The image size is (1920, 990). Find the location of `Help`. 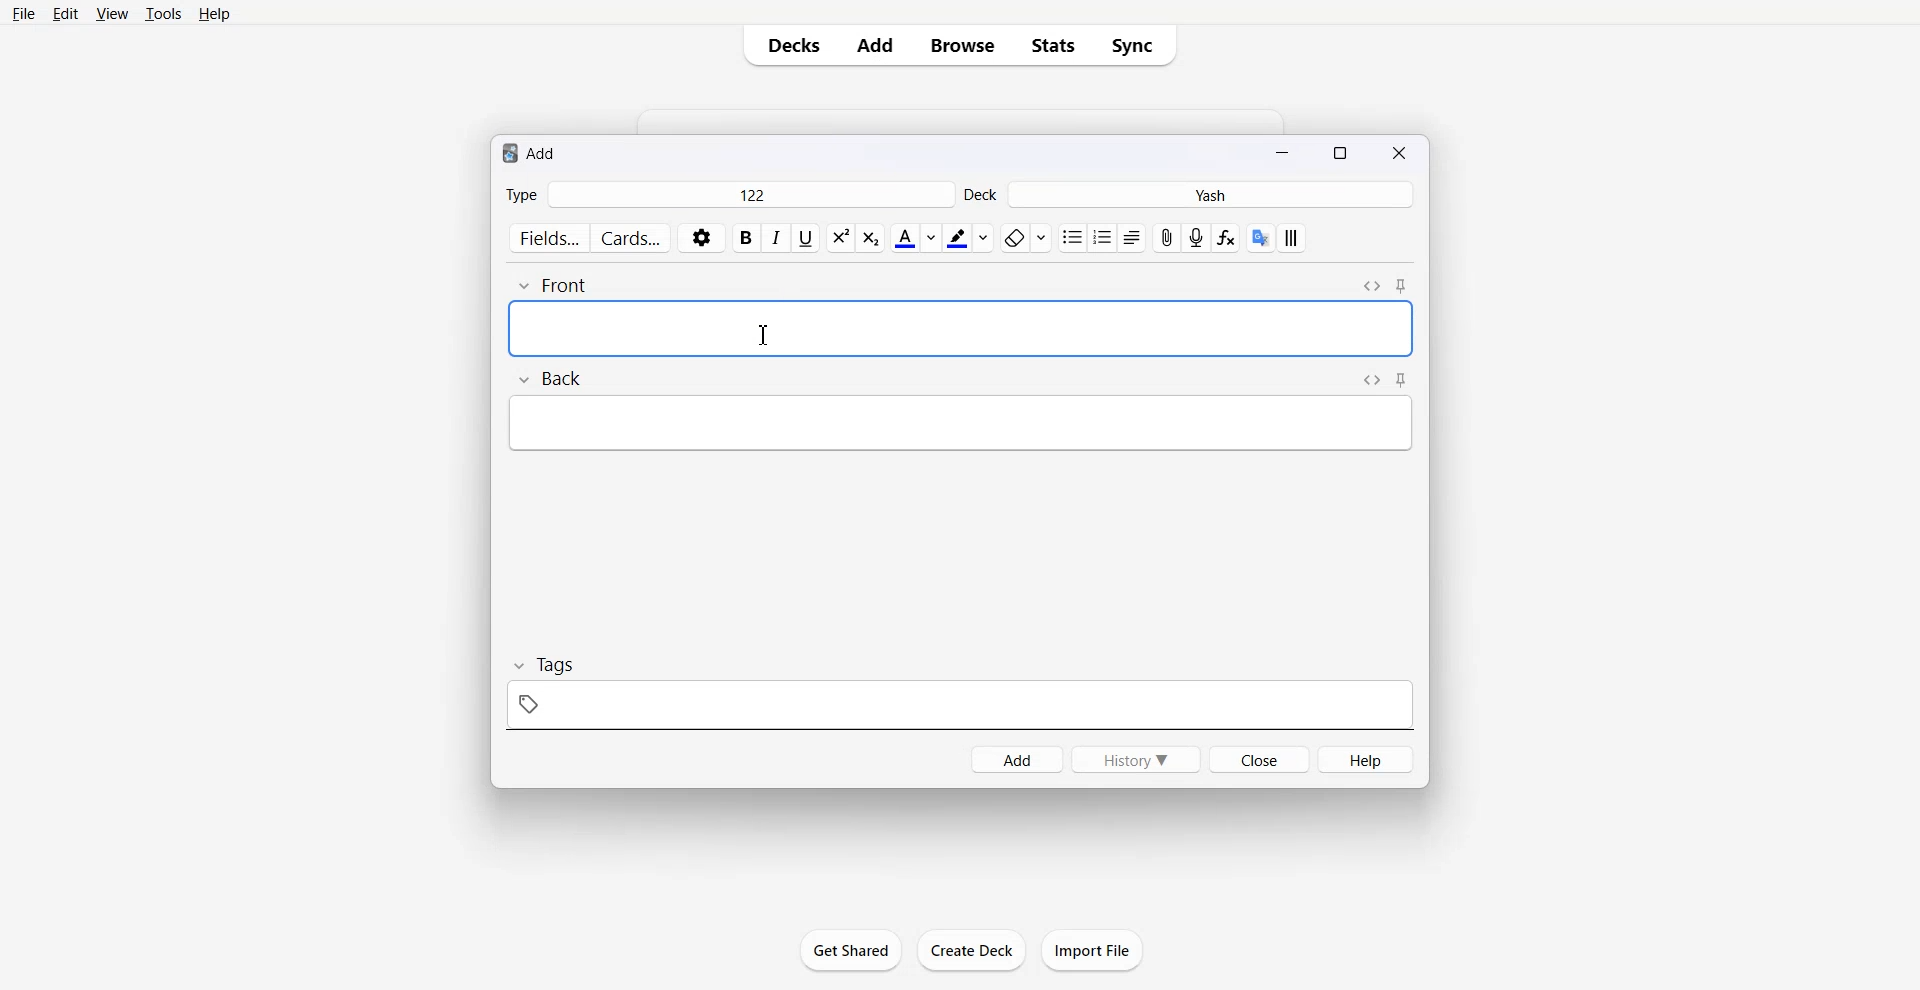

Help is located at coordinates (1367, 759).